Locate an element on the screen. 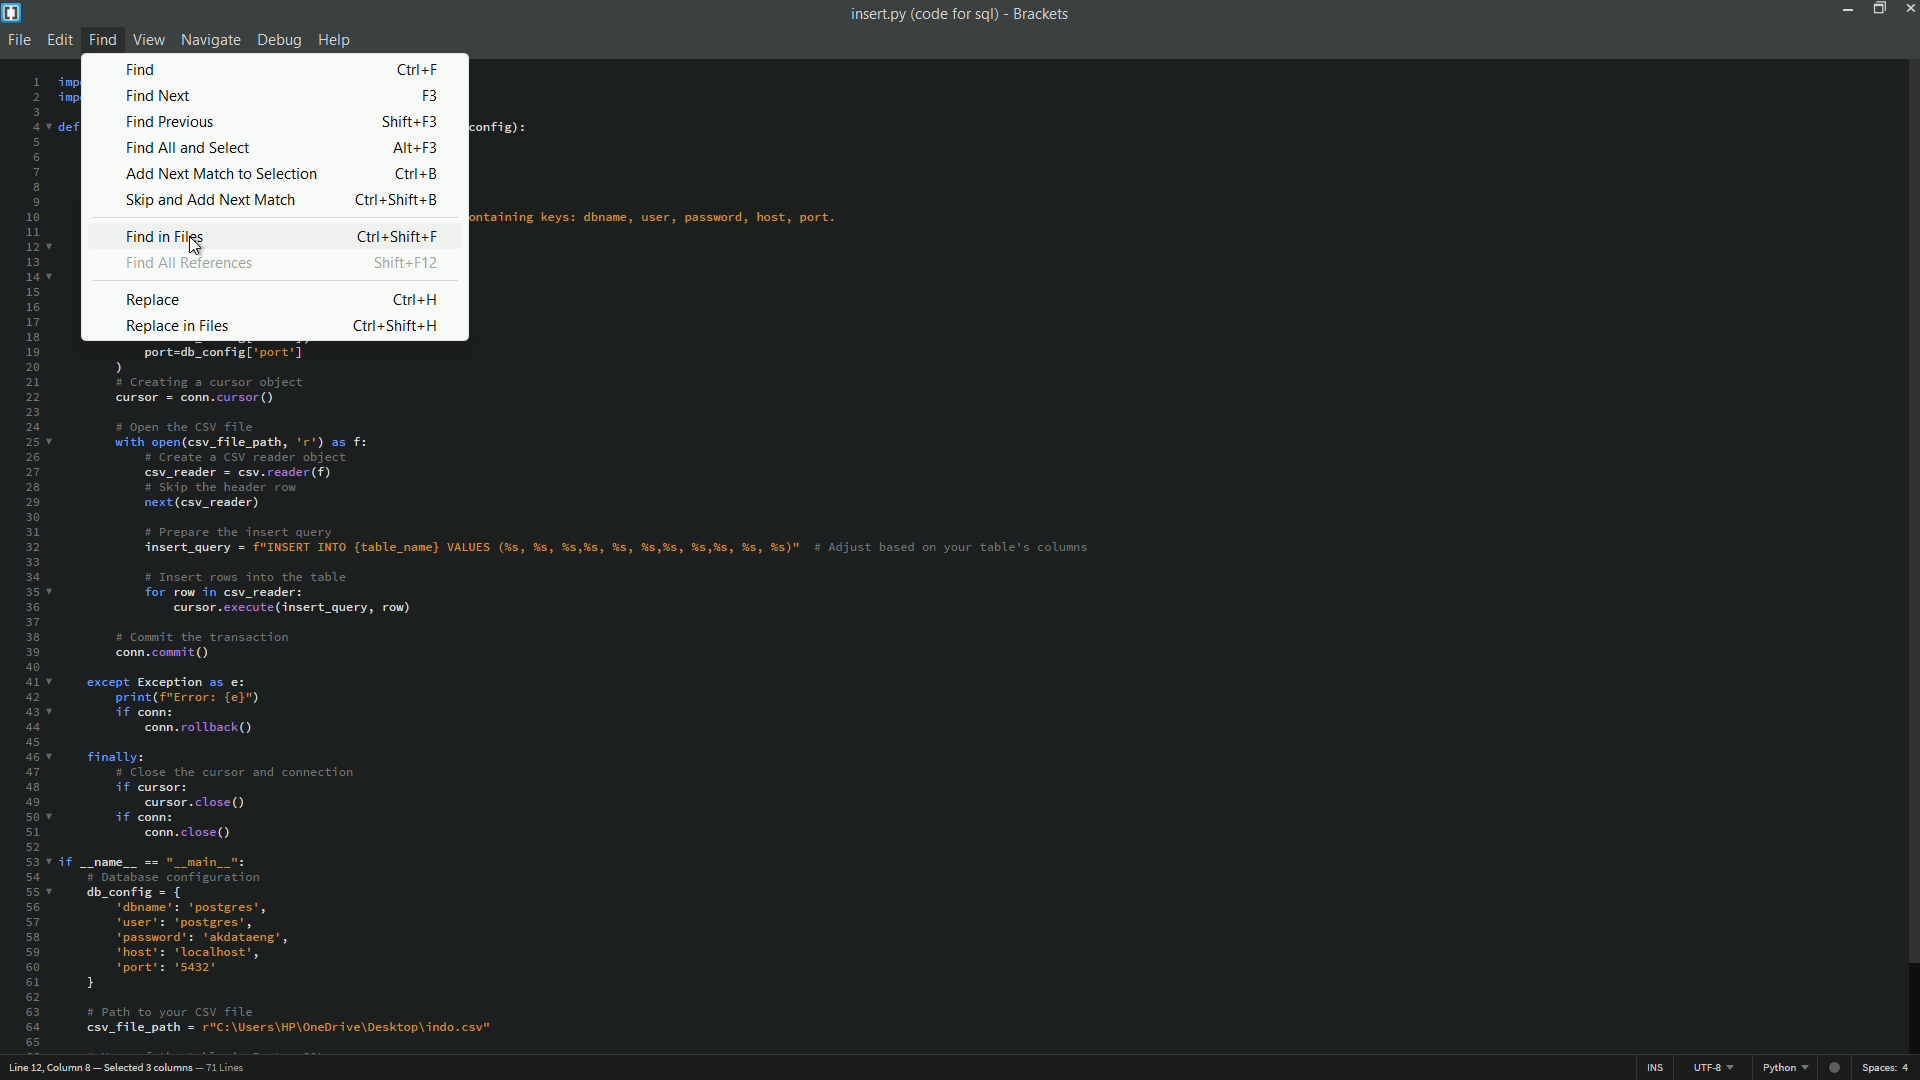  close app is located at coordinates (1908, 8).